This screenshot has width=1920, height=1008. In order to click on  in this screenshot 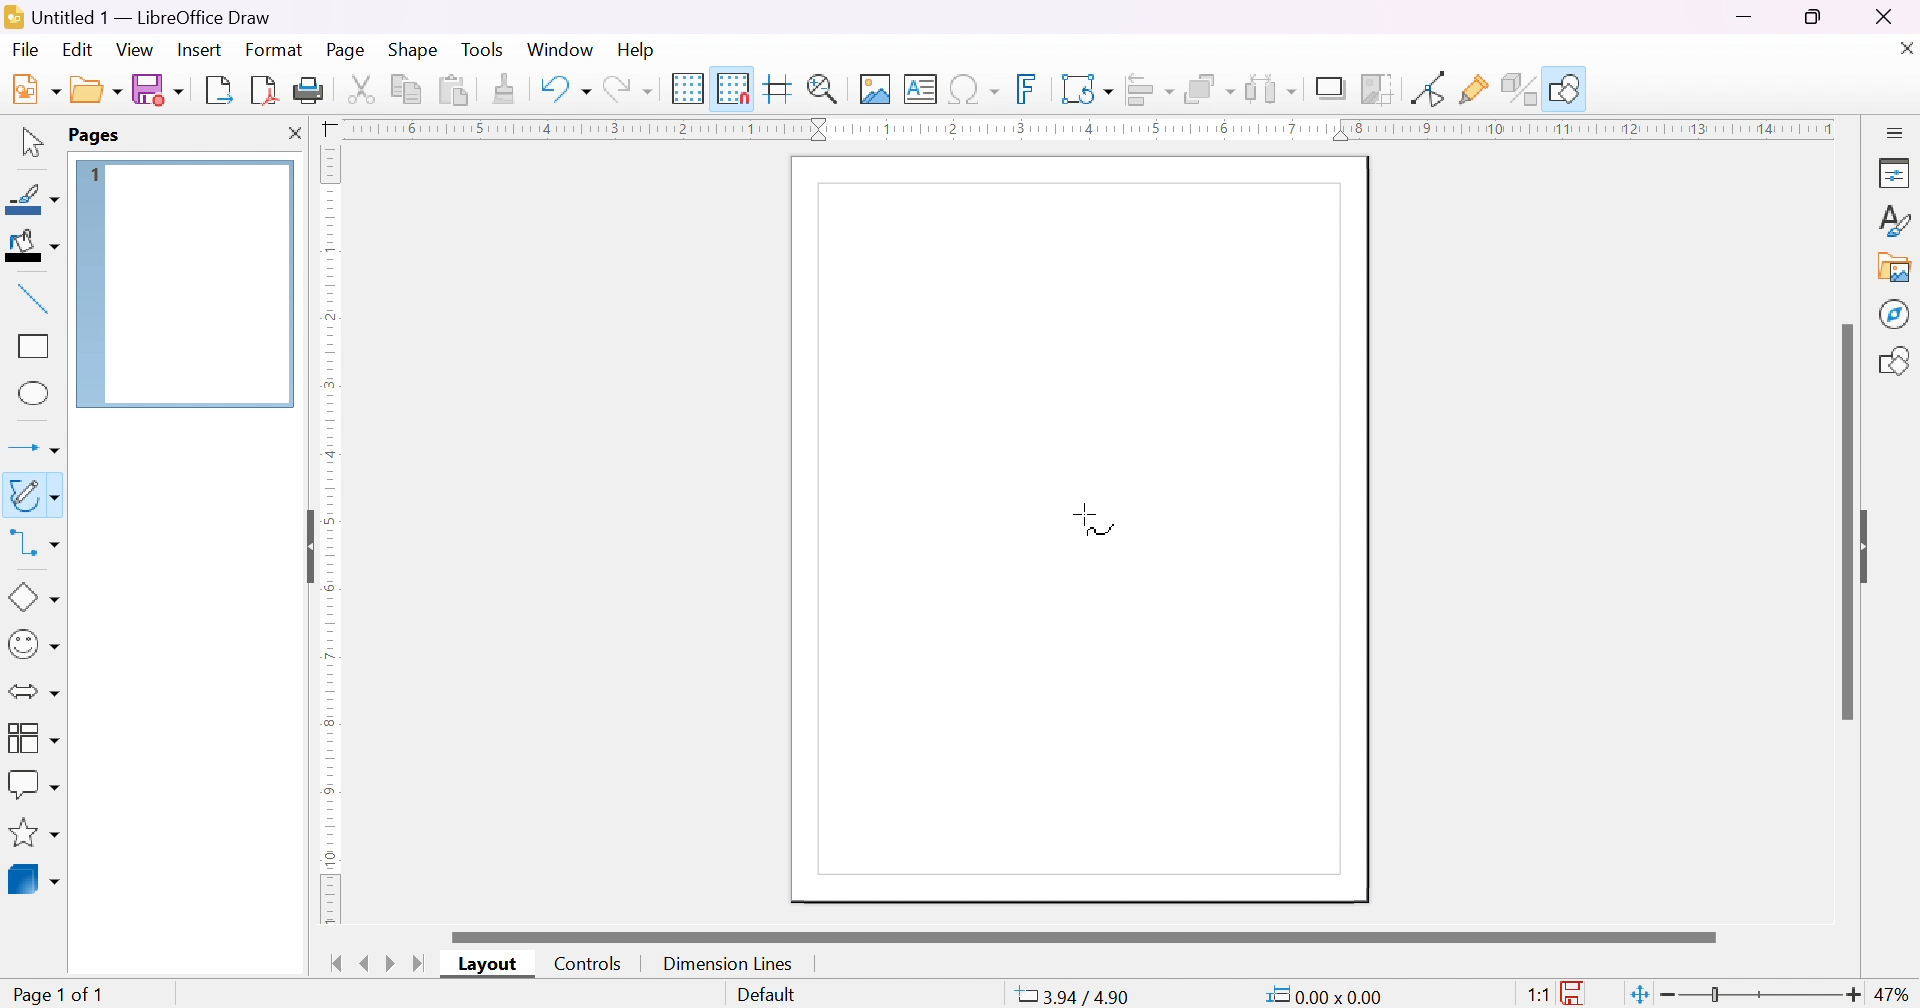, I will do `click(27, 50)`.